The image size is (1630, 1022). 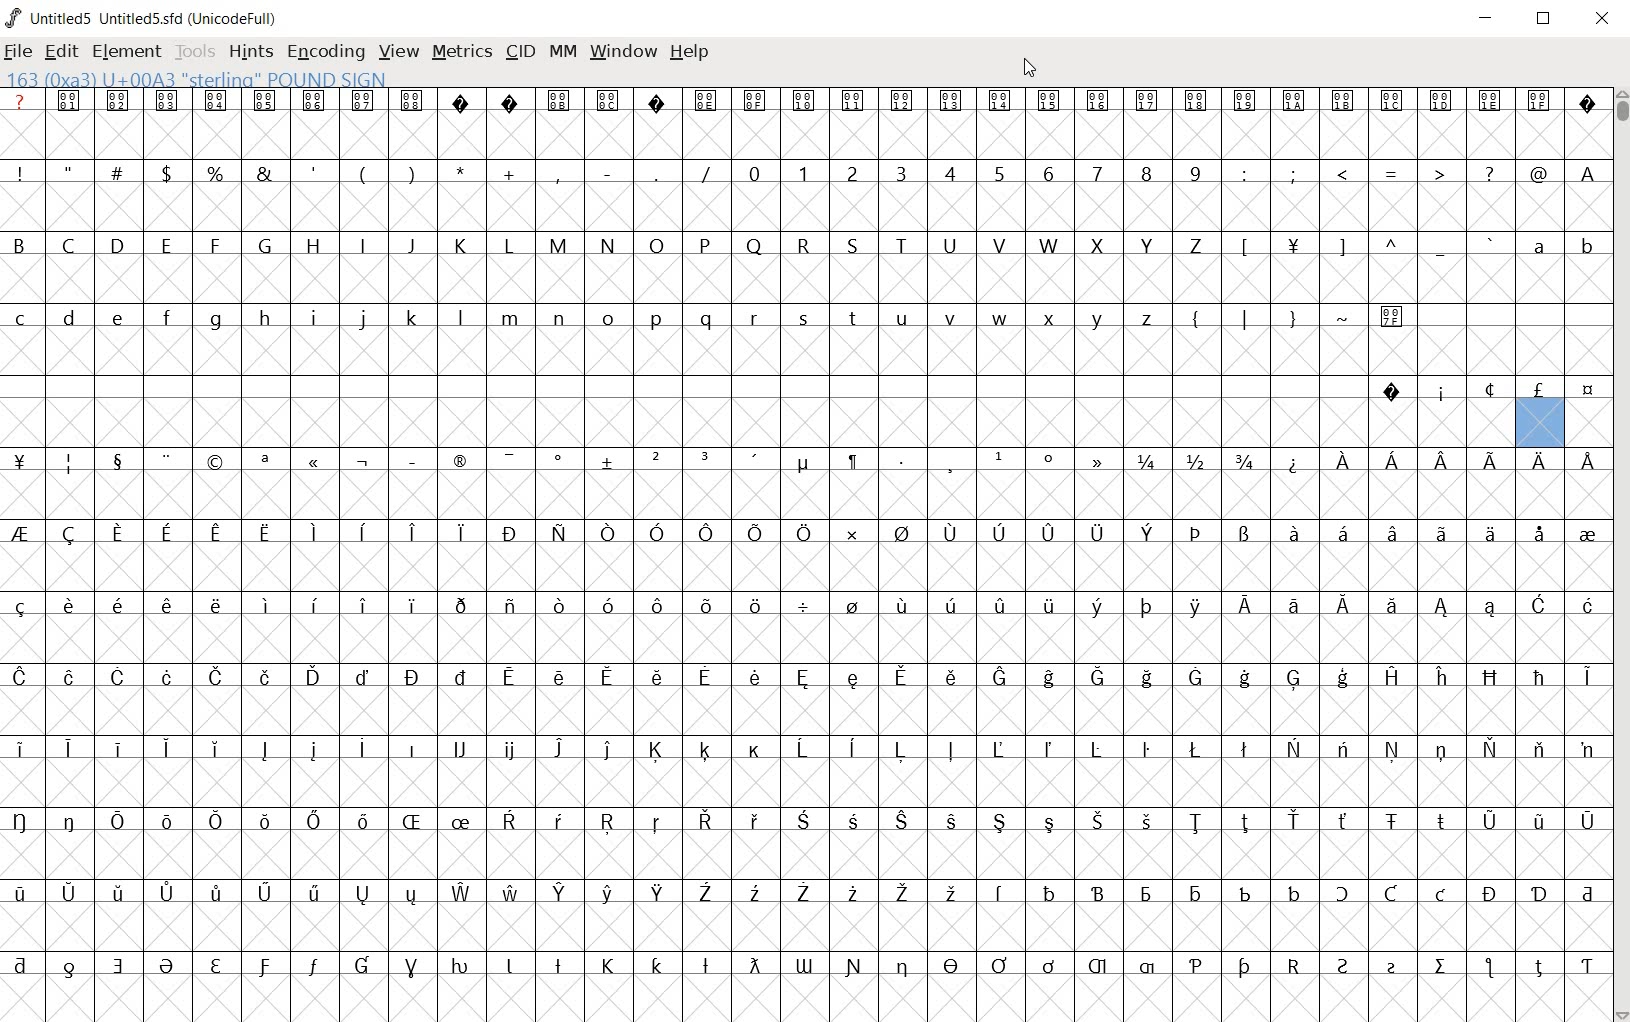 I want to click on Symbol, so click(x=118, y=965).